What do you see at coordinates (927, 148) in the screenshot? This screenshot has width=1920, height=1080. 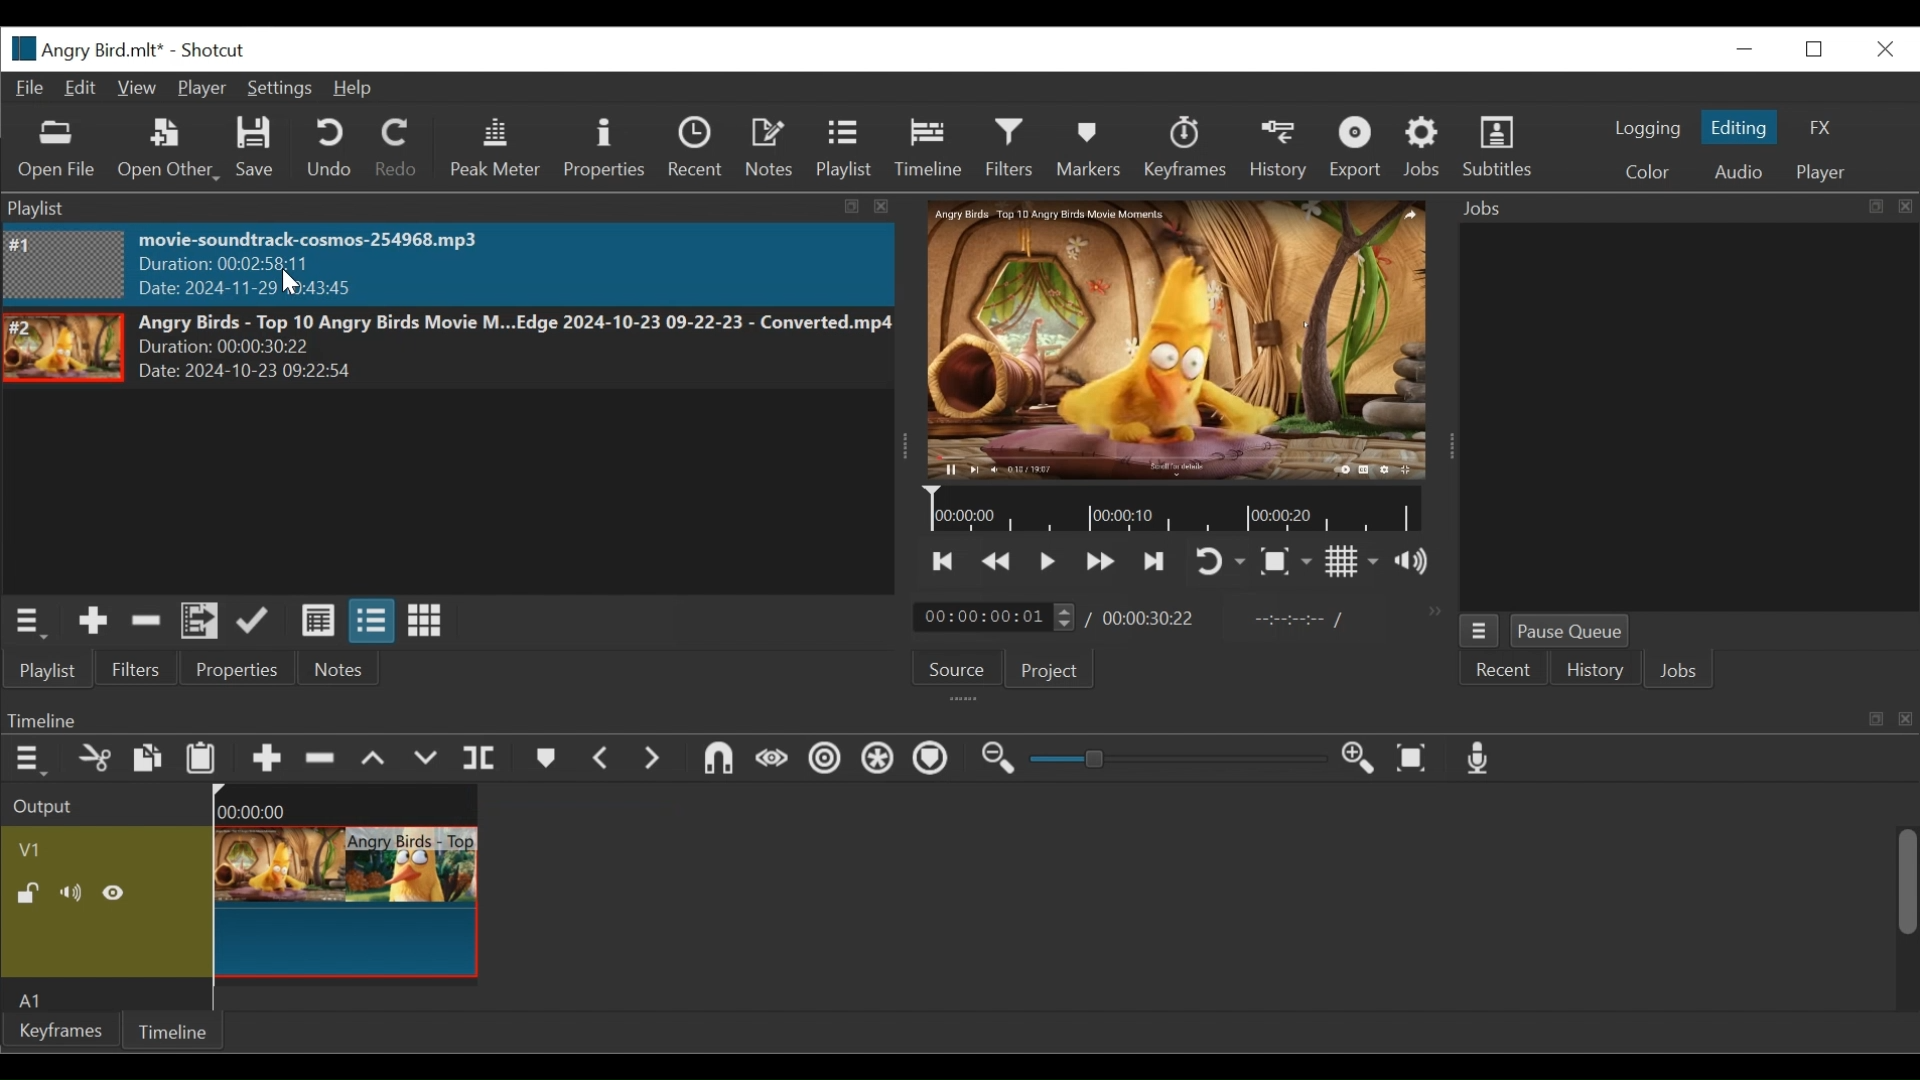 I see `Timeline` at bounding box center [927, 148].